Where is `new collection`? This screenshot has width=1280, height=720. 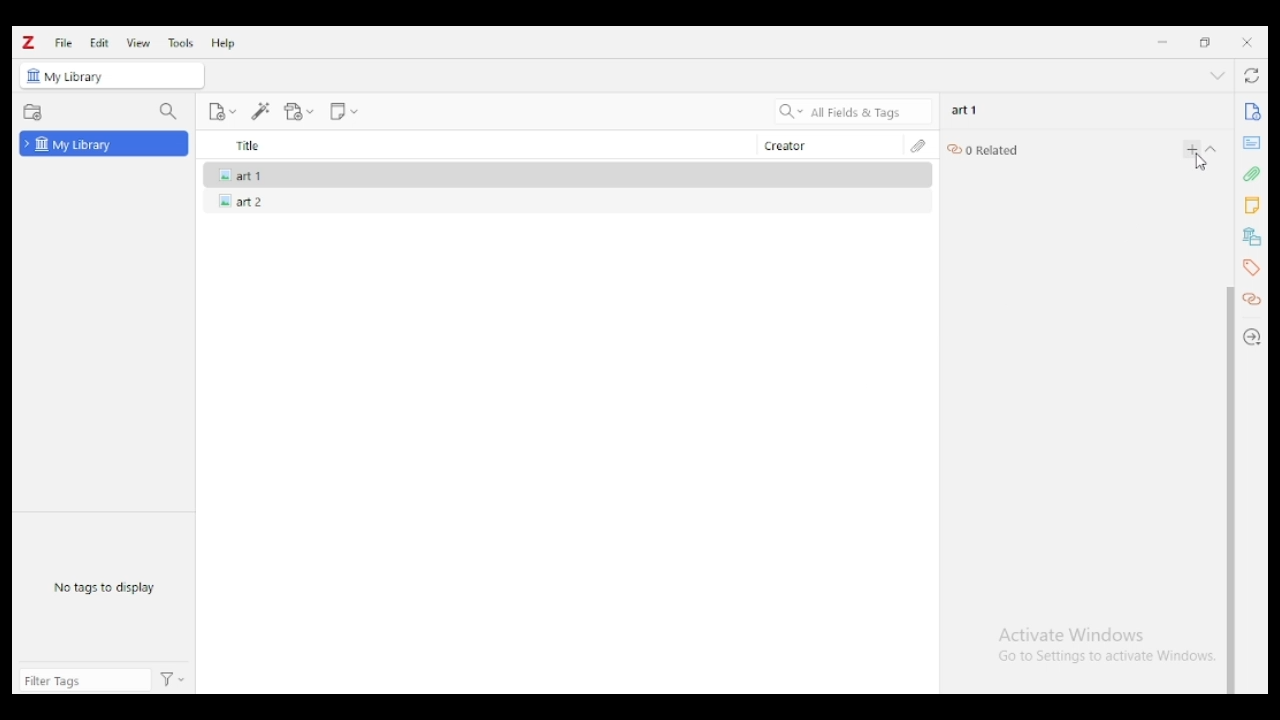 new collection is located at coordinates (33, 113).